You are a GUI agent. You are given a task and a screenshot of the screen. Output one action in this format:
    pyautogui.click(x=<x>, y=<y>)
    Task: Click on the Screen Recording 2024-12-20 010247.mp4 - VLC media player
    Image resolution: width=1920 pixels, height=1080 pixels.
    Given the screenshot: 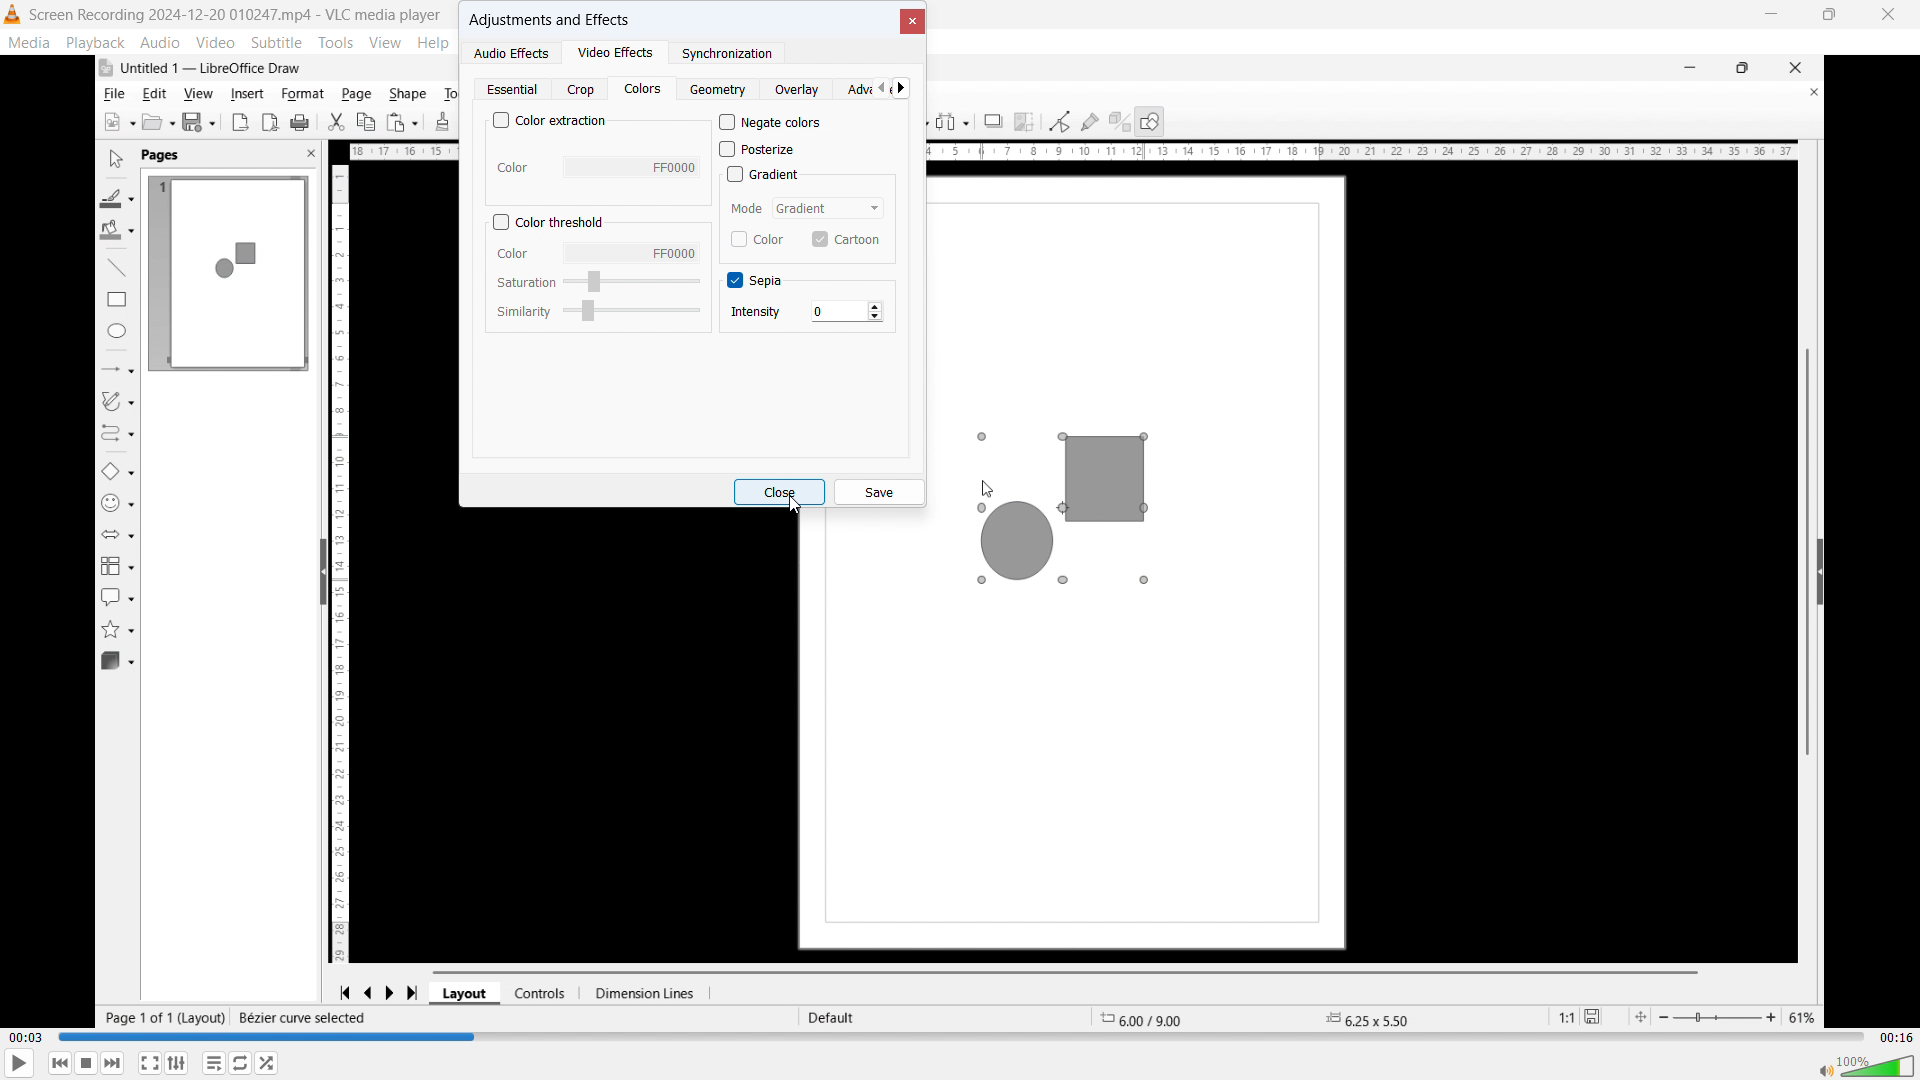 What is the action you would take?
    pyautogui.click(x=227, y=16)
    